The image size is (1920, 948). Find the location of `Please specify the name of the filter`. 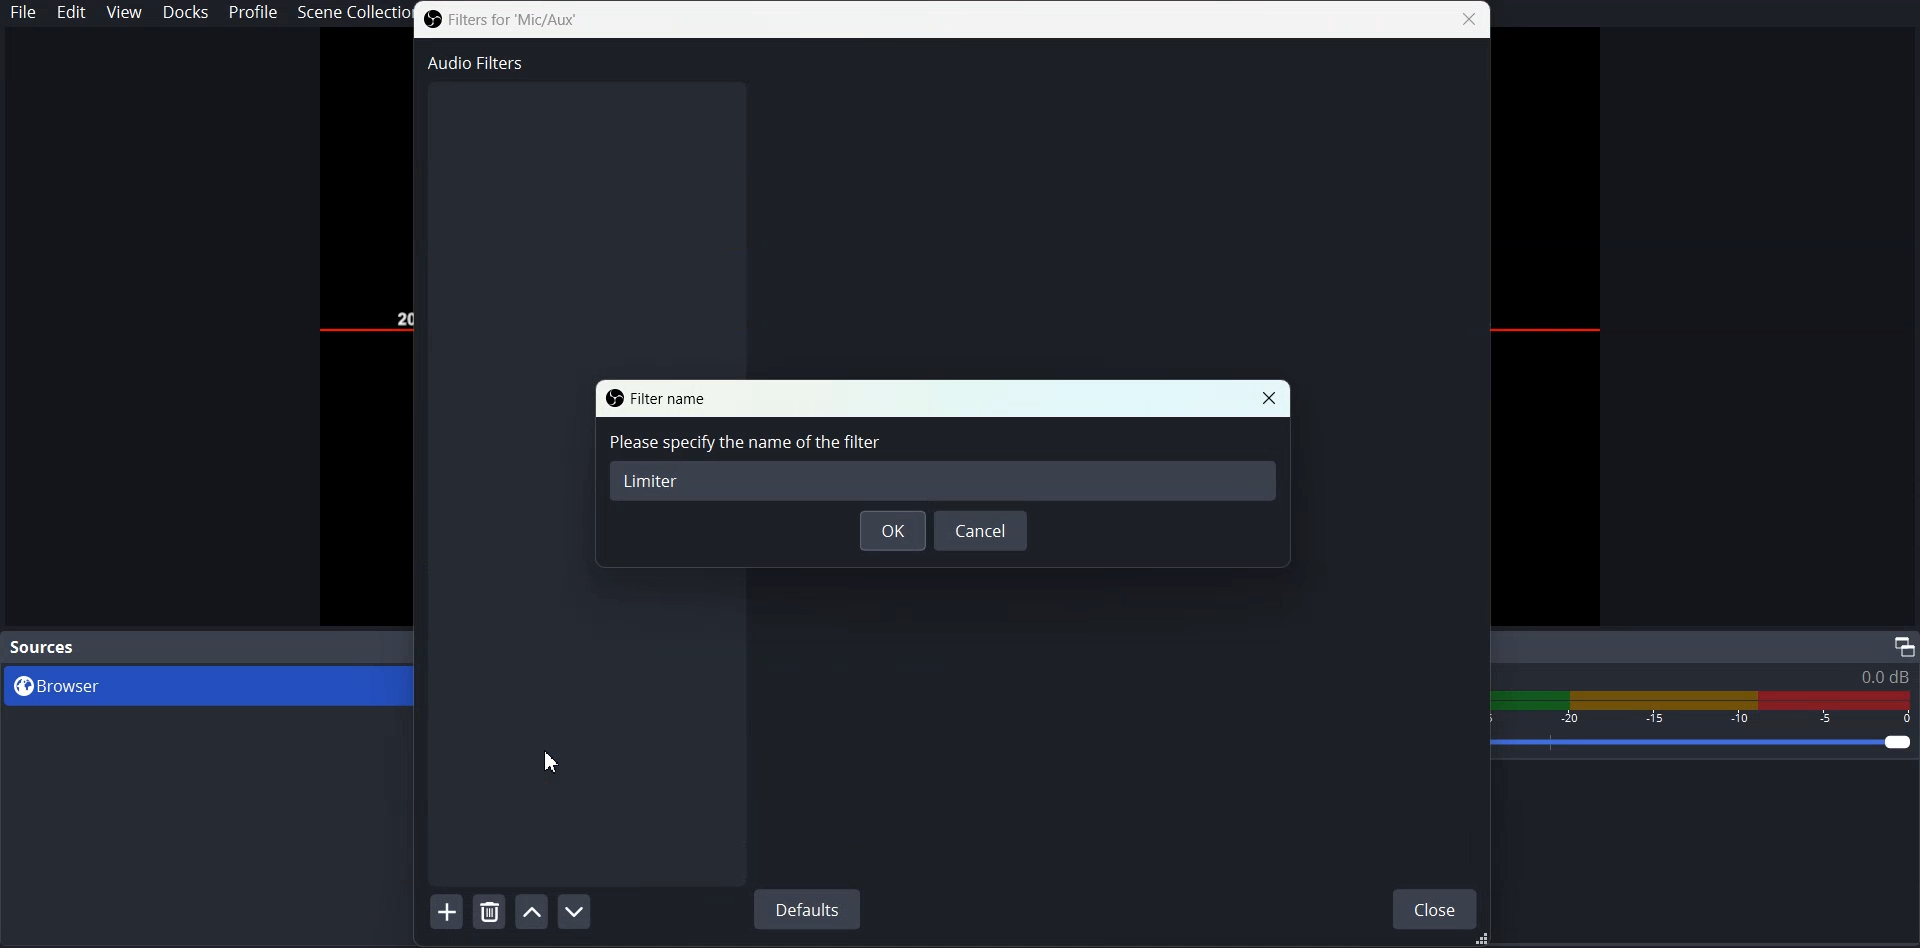

Please specify the name of the filter is located at coordinates (745, 444).